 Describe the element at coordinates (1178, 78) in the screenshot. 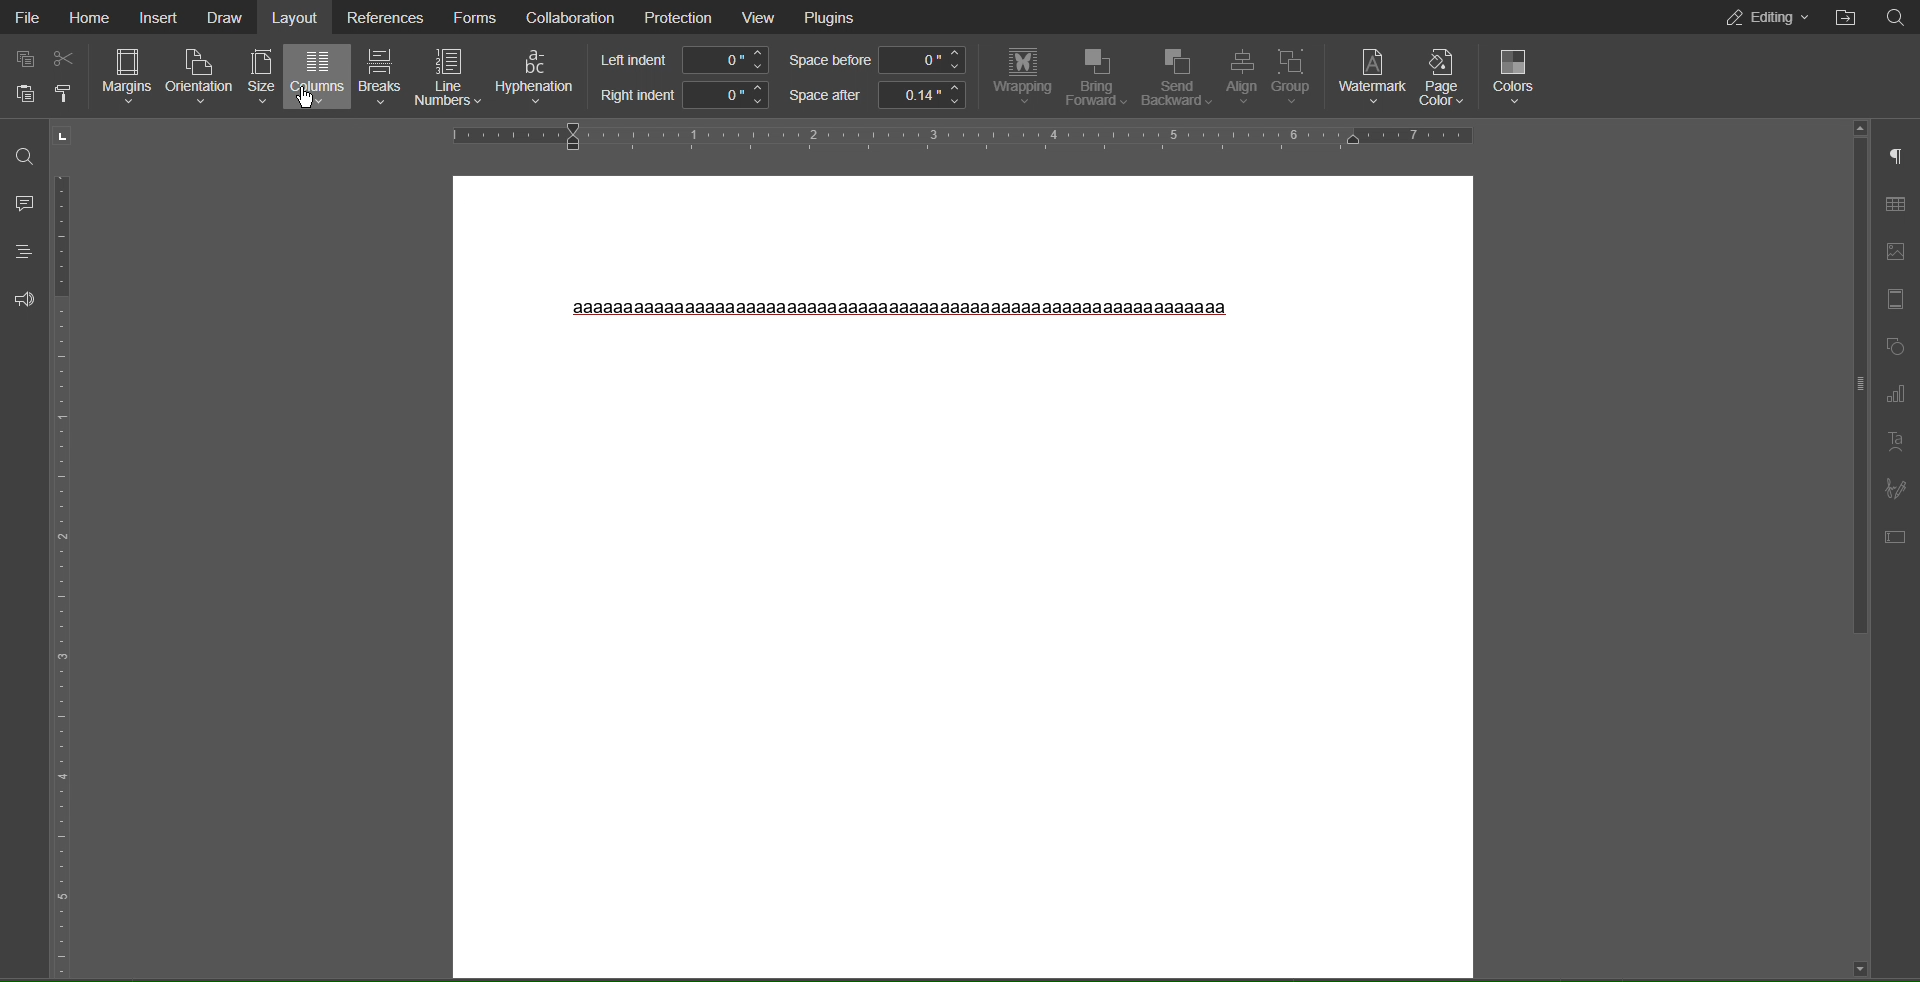

I see `Send Backward` at that location.